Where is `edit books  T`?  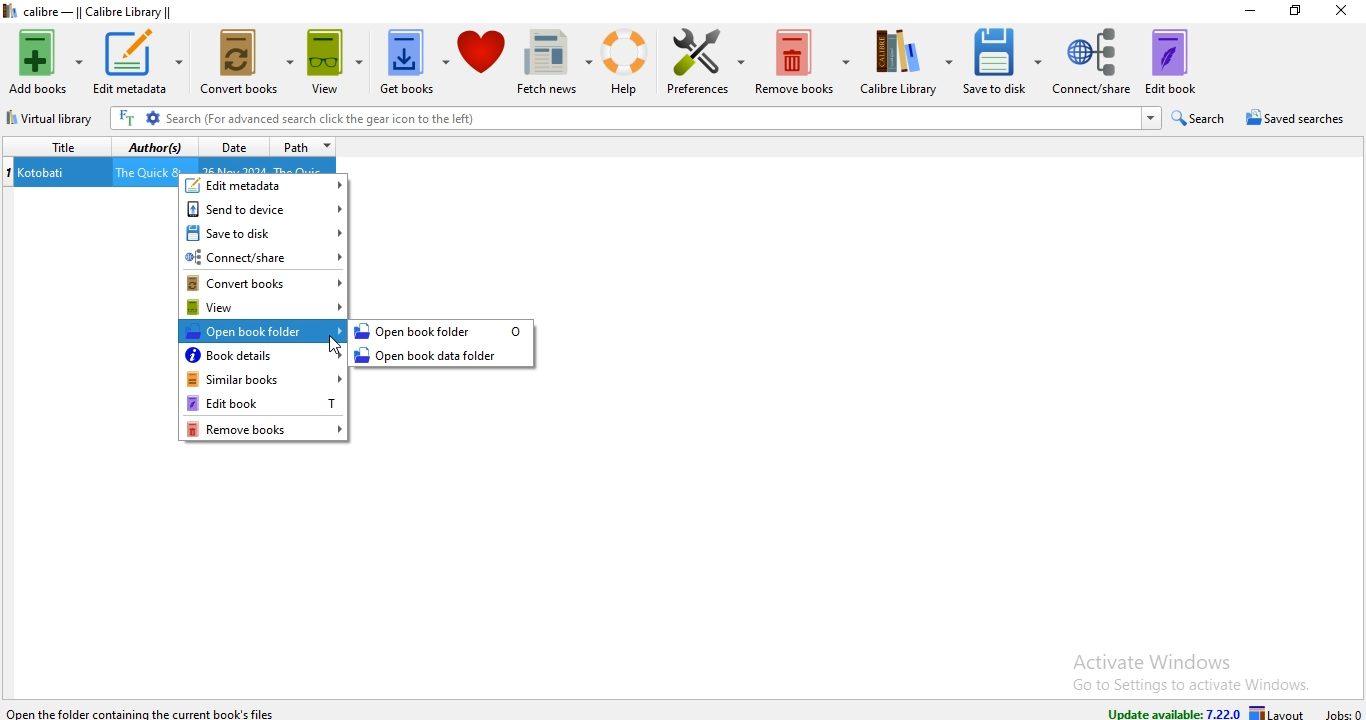 edit books  T is located at coordinates (263, 400).